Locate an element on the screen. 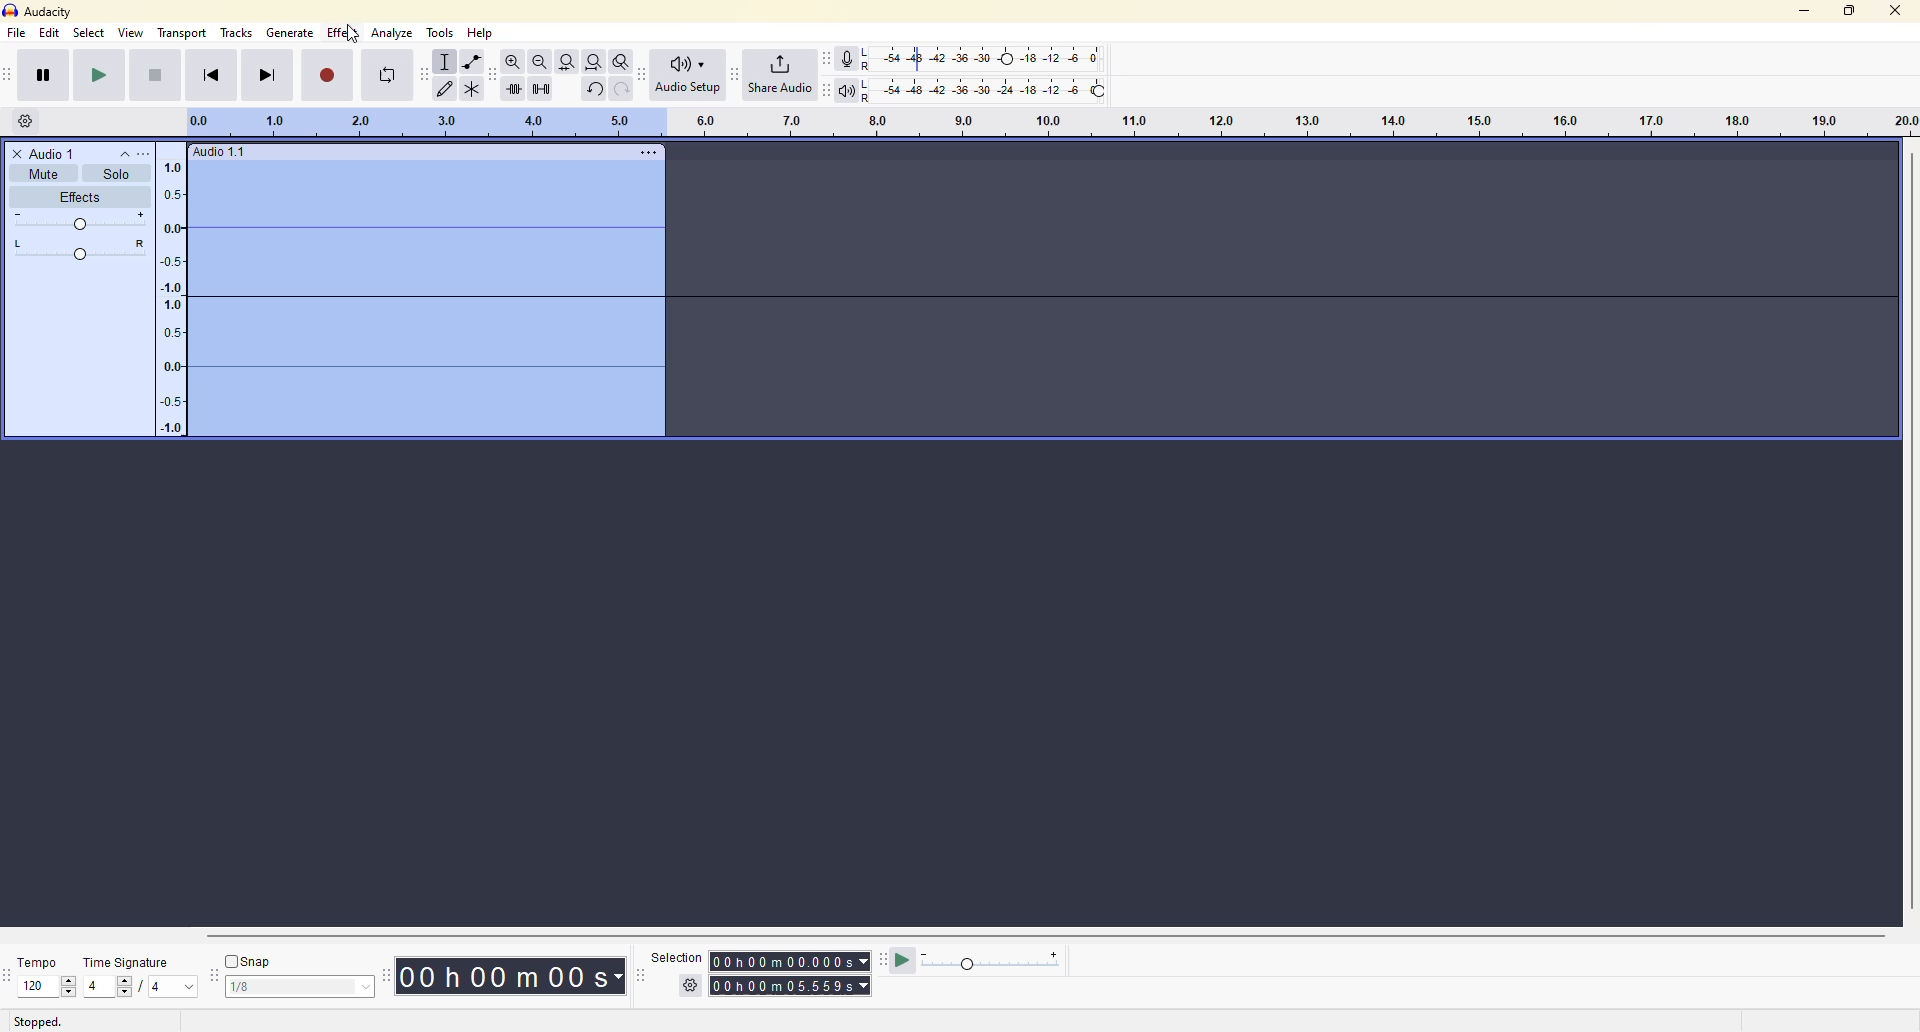 The width and height of the screenshot is (1920, 1032). snapping toolbar is located at coordinates (214, 975).